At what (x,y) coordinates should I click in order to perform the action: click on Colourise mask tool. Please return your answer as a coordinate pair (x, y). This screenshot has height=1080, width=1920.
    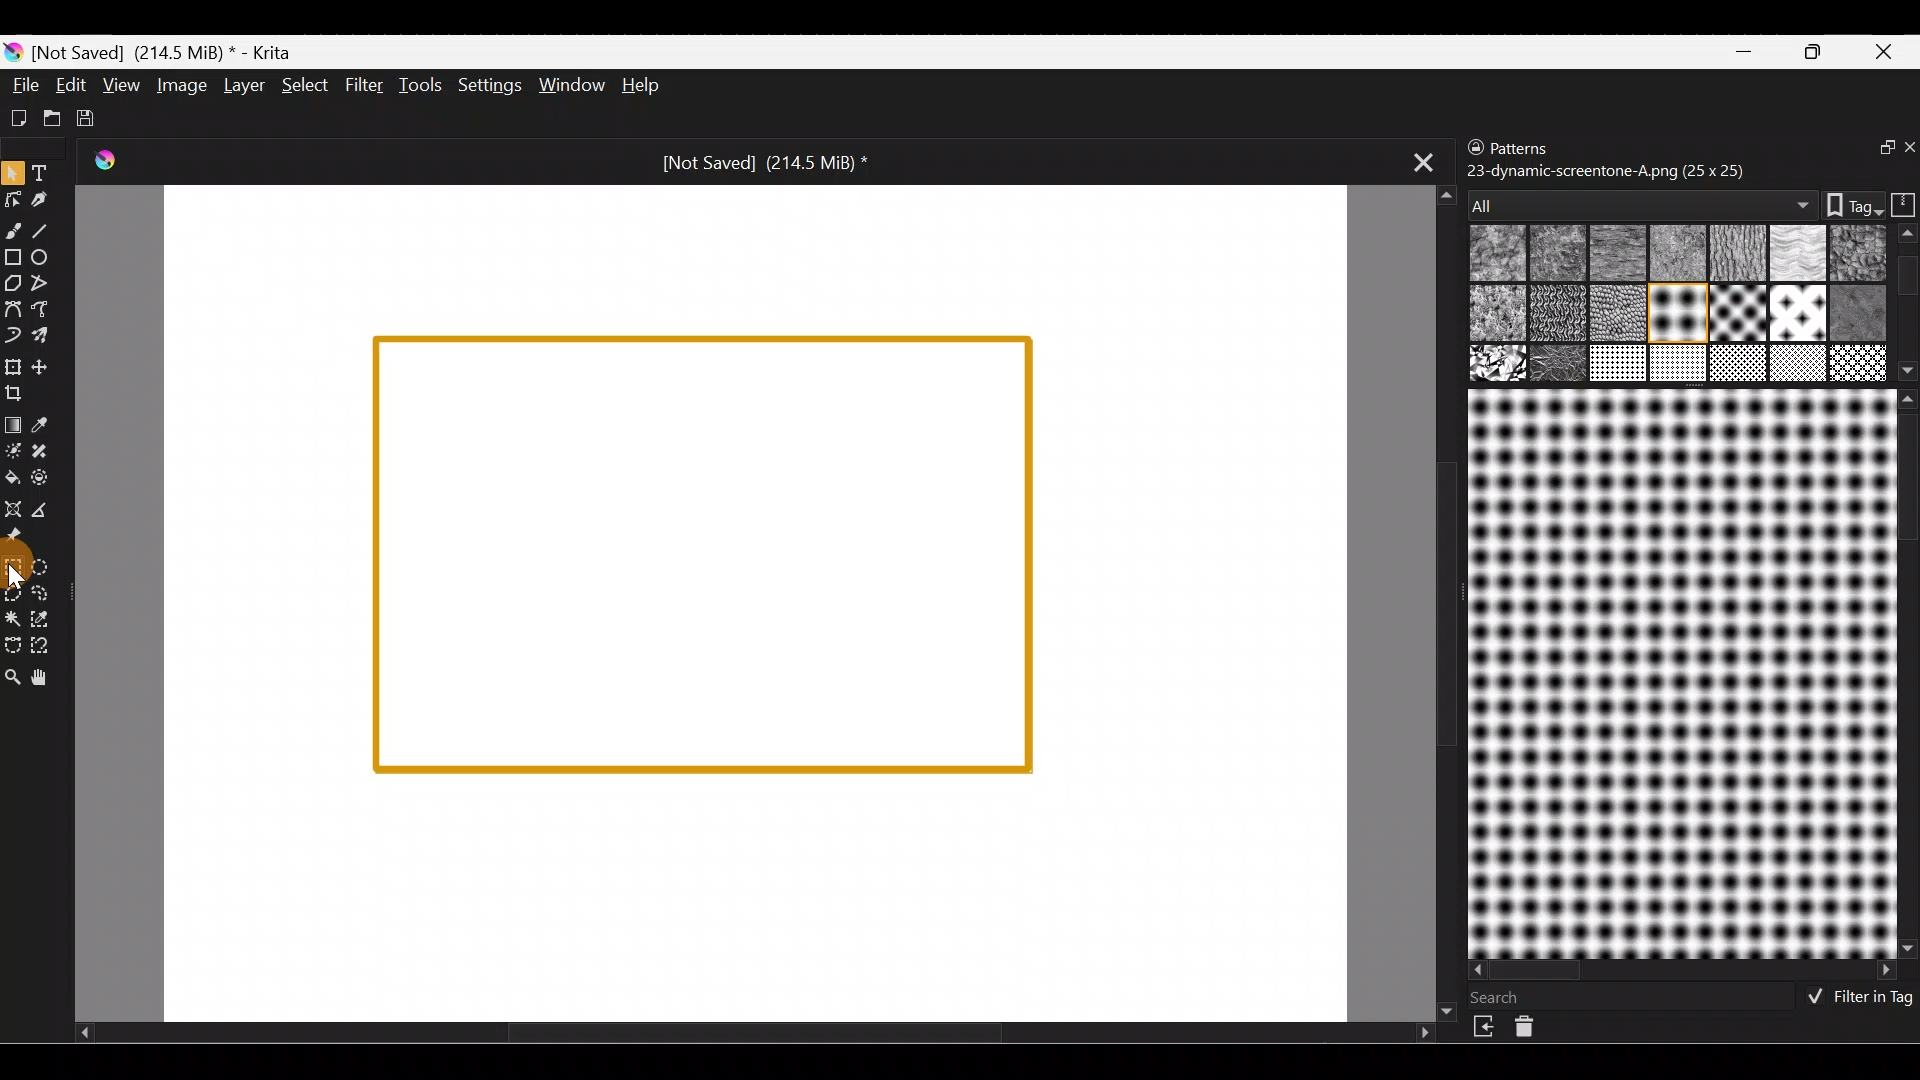
    Looking at the image, I should click on (12, 450).